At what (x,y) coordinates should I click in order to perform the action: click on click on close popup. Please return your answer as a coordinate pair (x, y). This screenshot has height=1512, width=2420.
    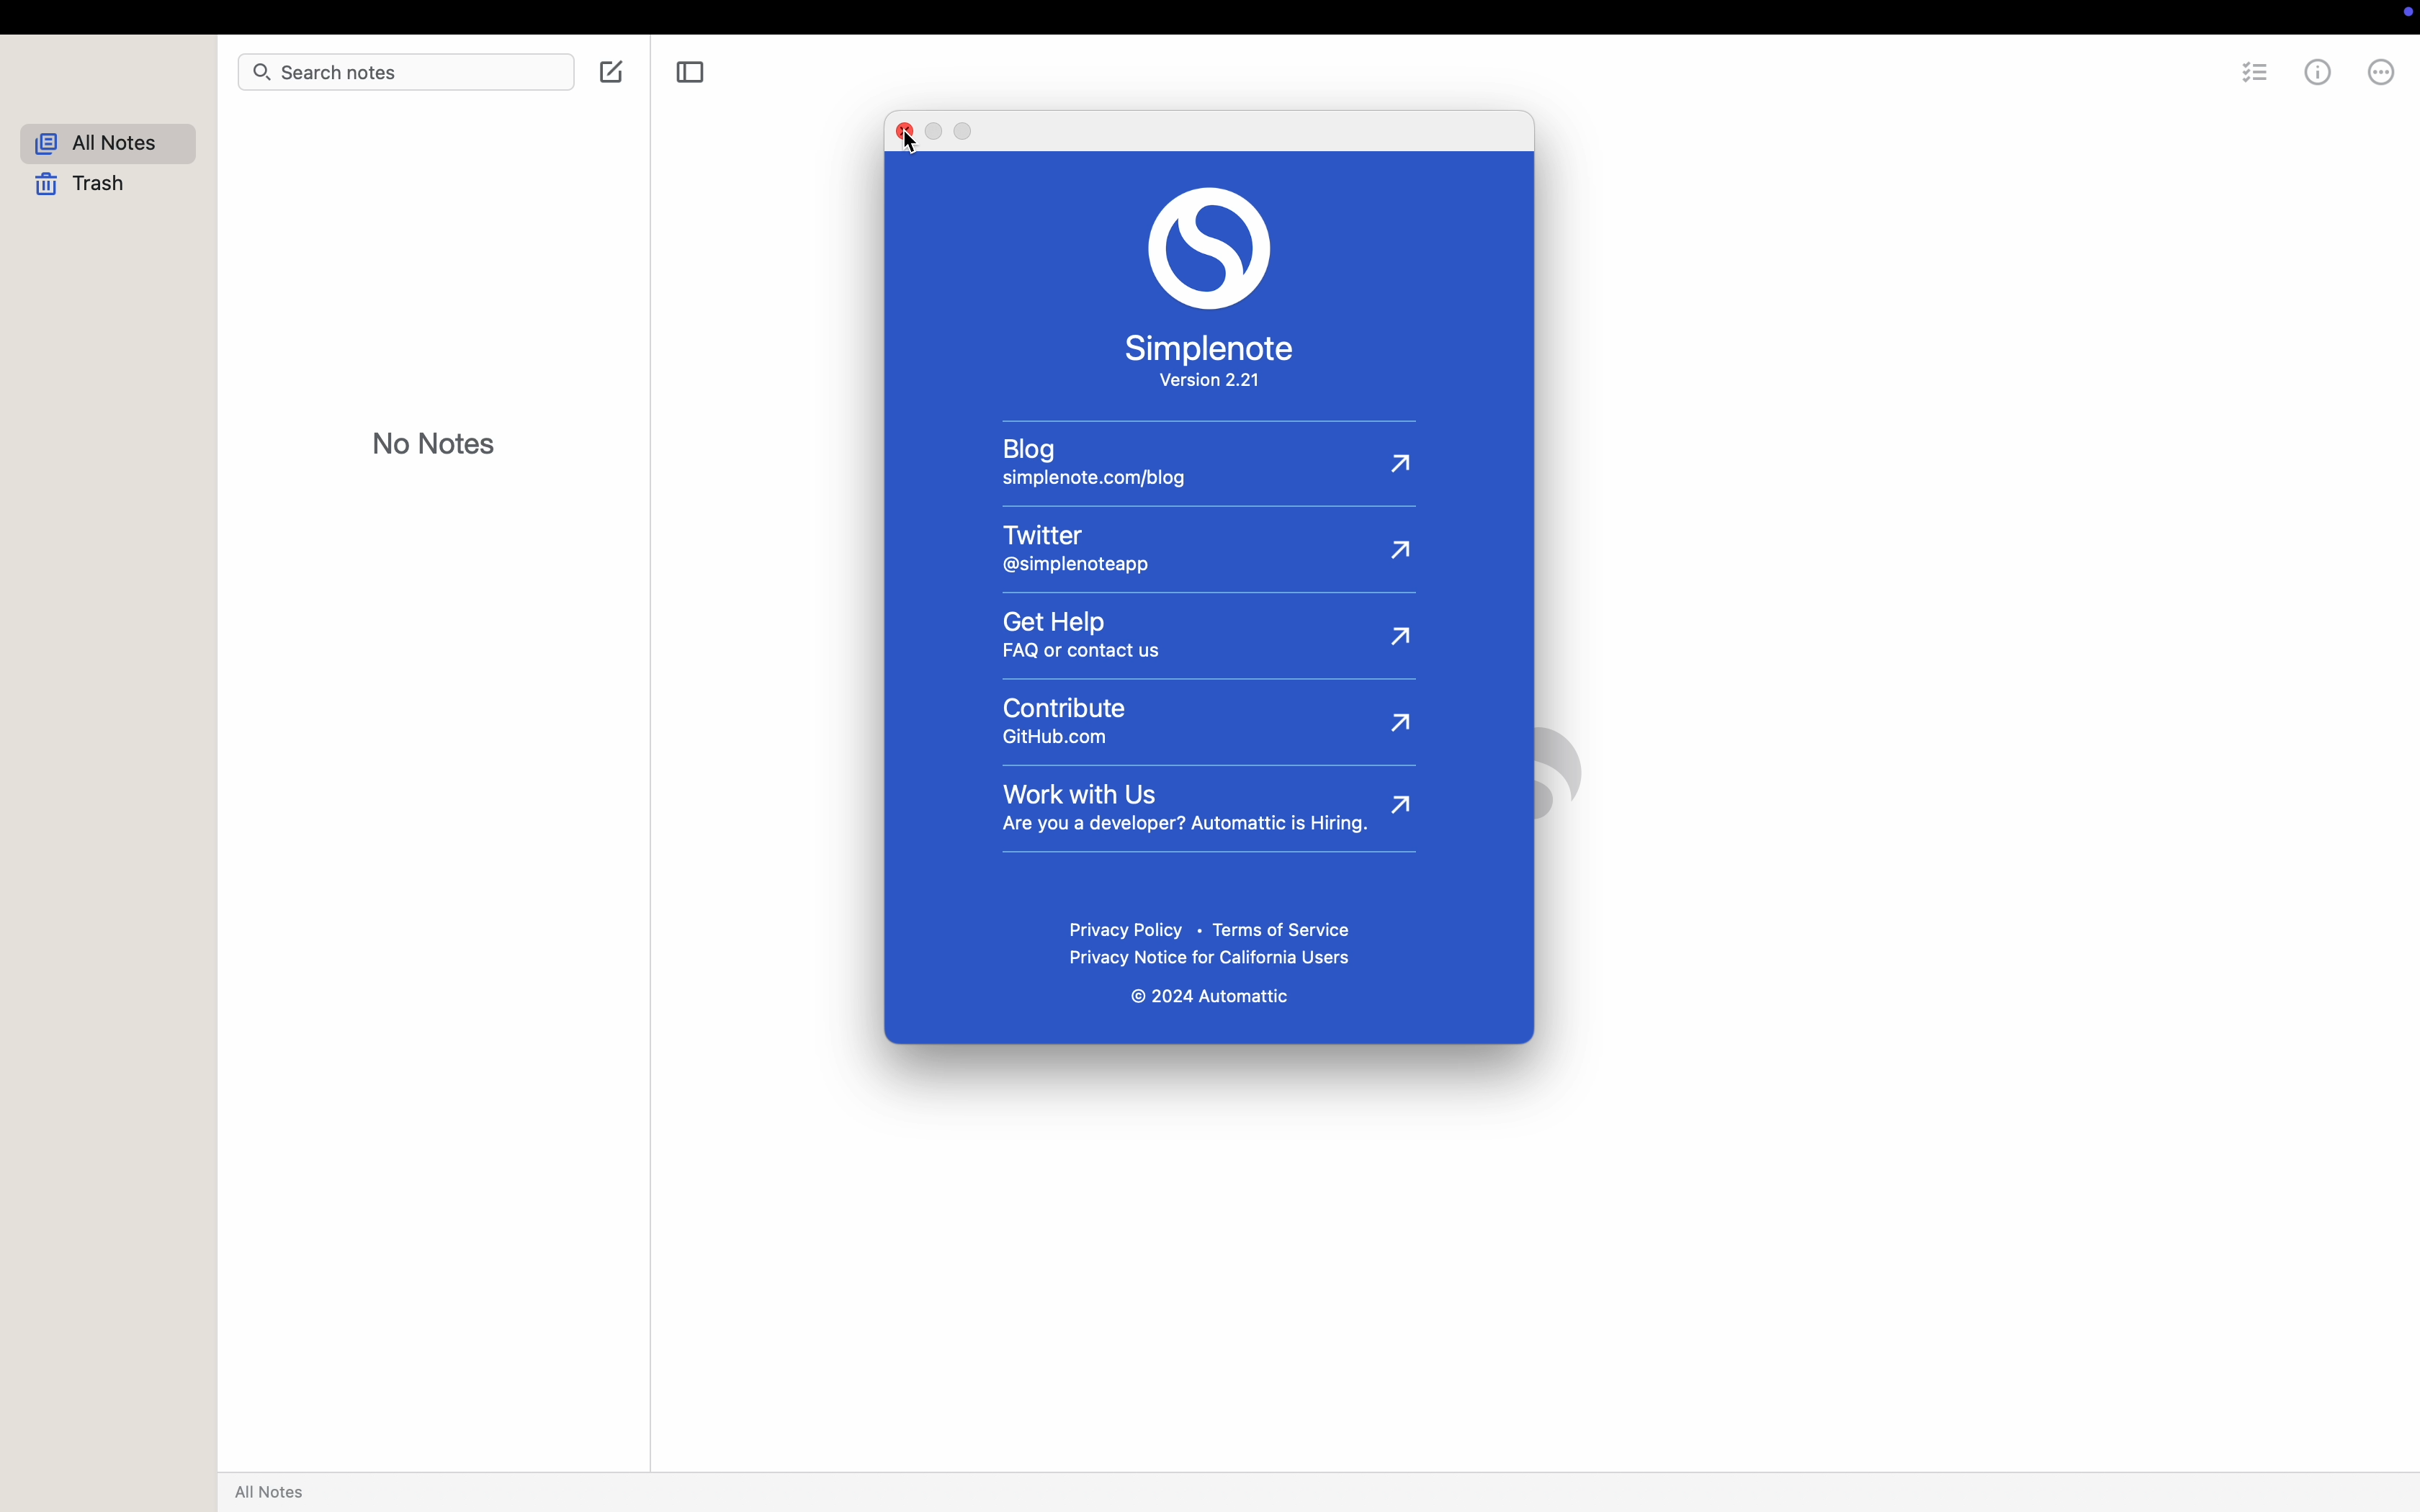
    Looking at the image, I should click on (903, 138).